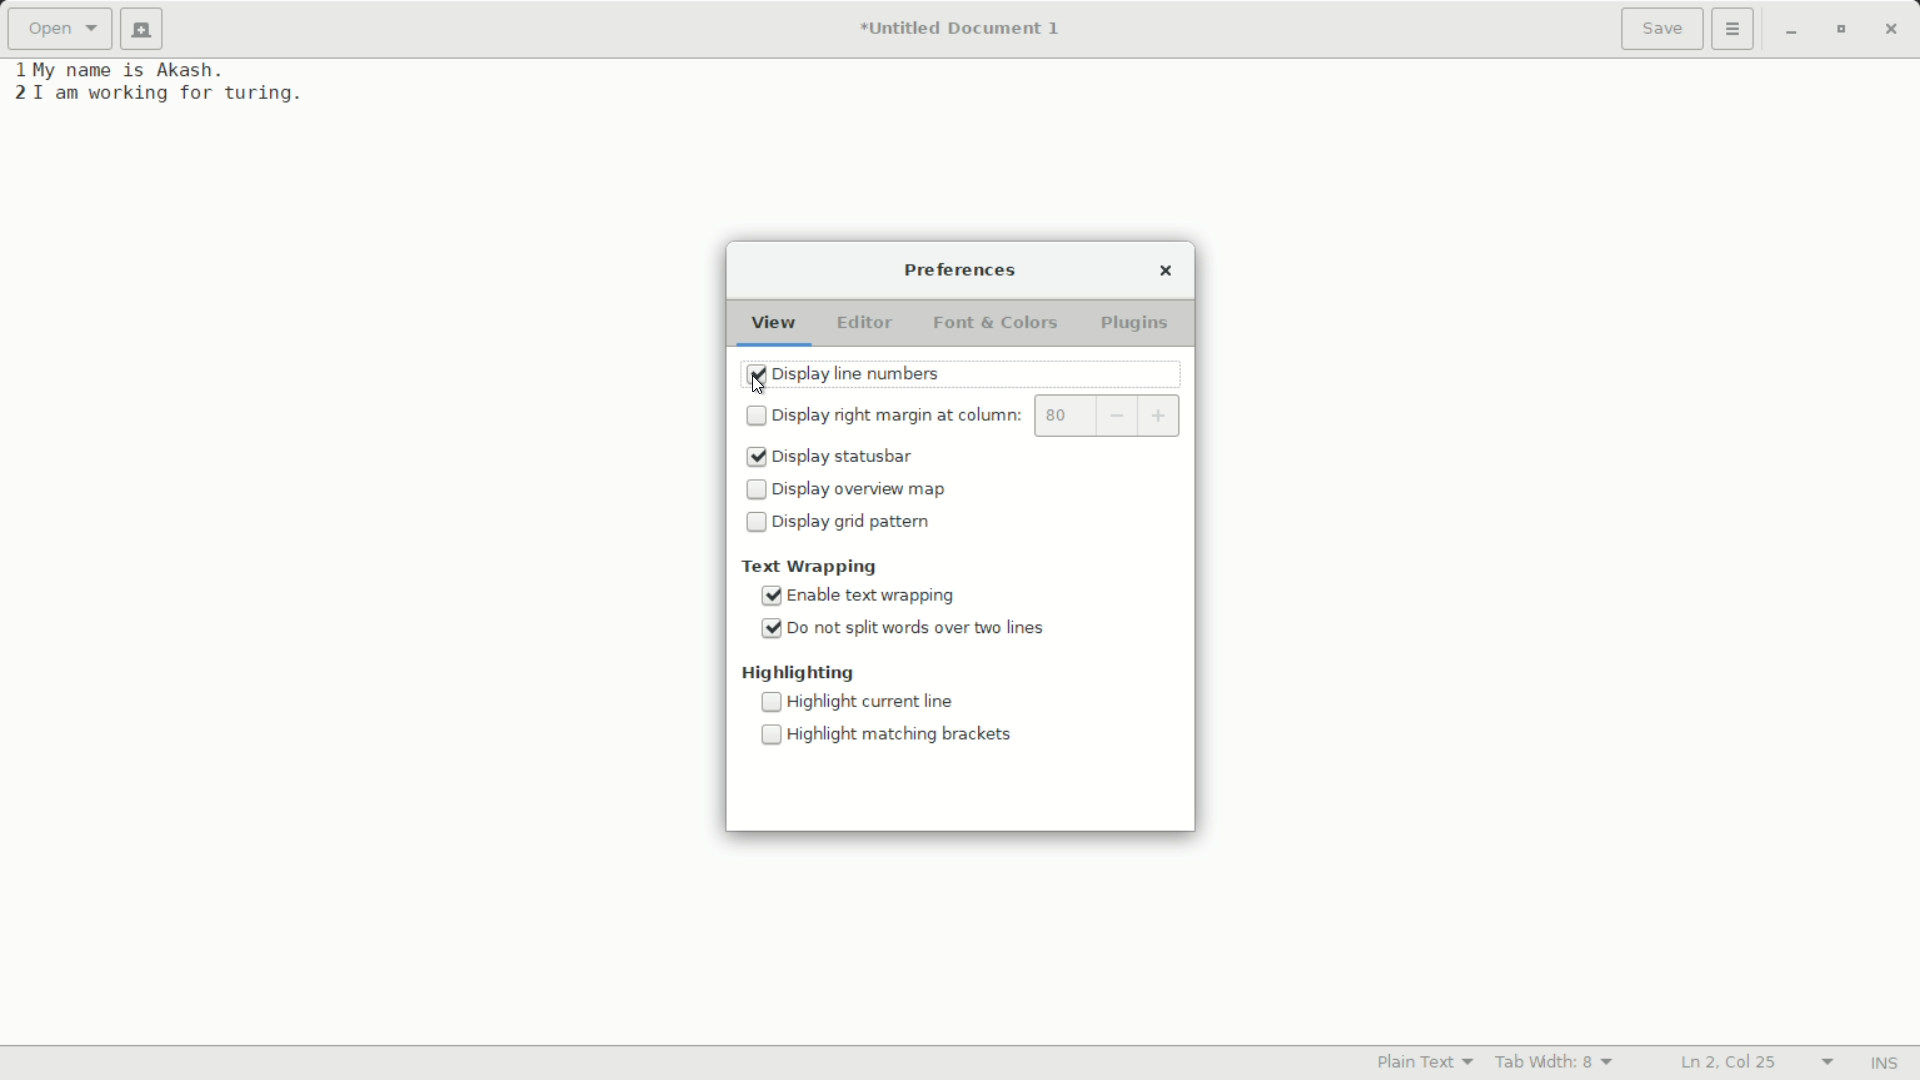 This screenshot has width=1920, height=1080. I want to click on view, so click(775, 328).